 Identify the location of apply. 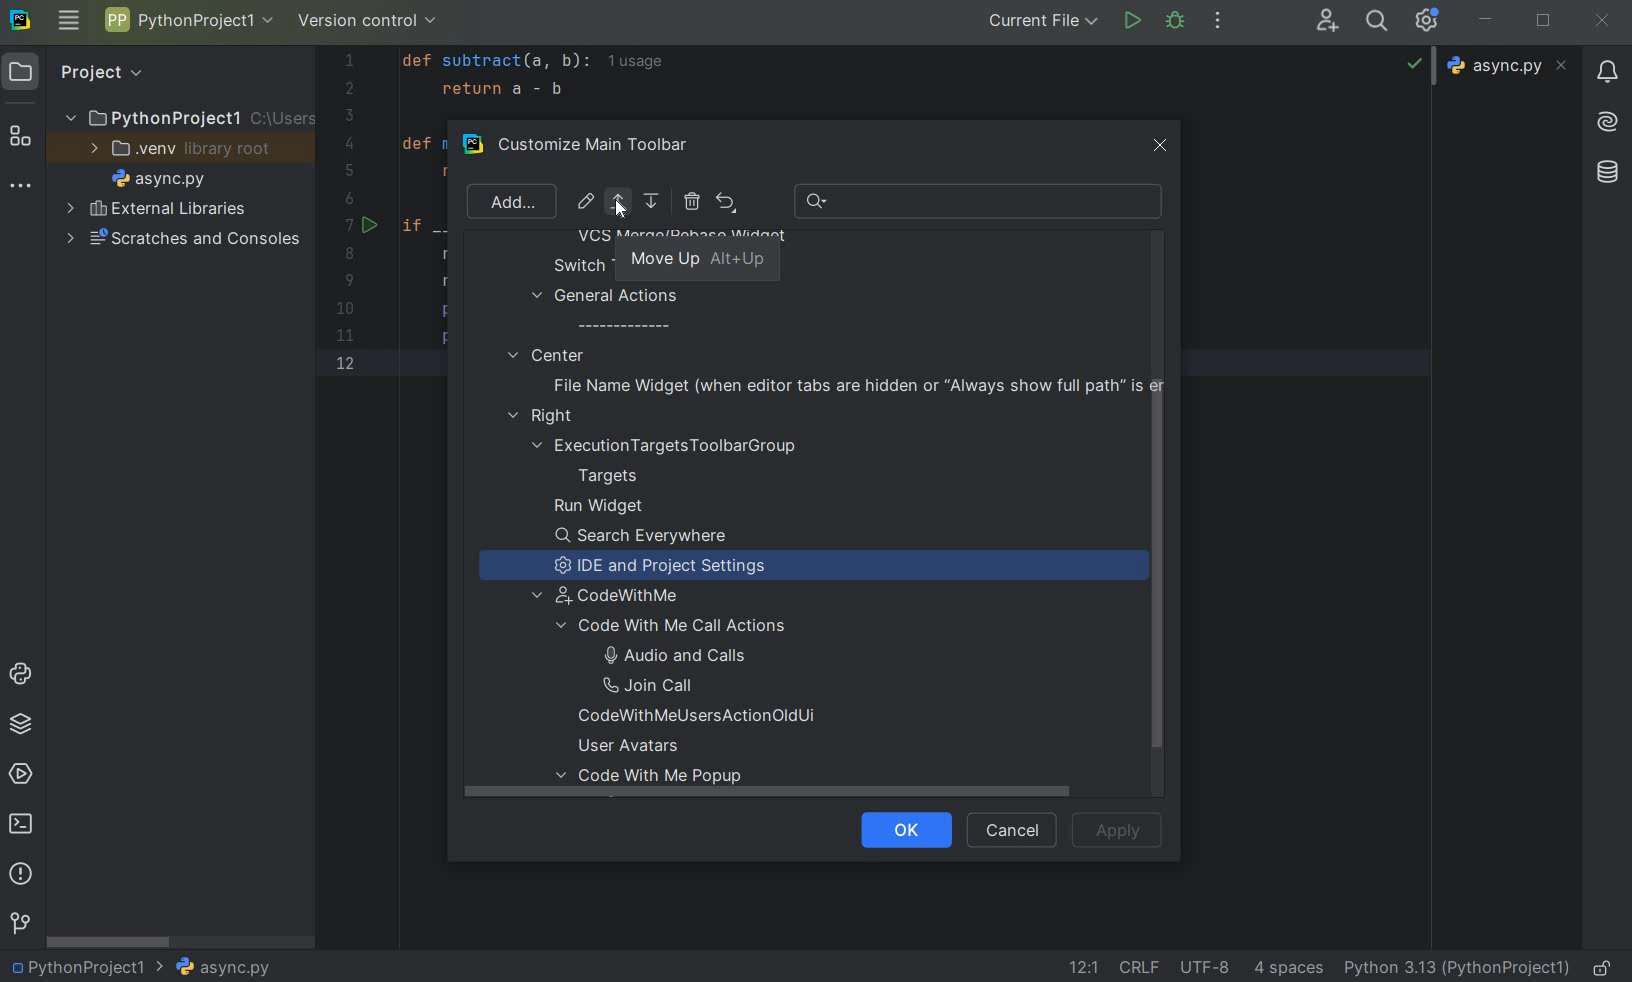
(1118, 829).